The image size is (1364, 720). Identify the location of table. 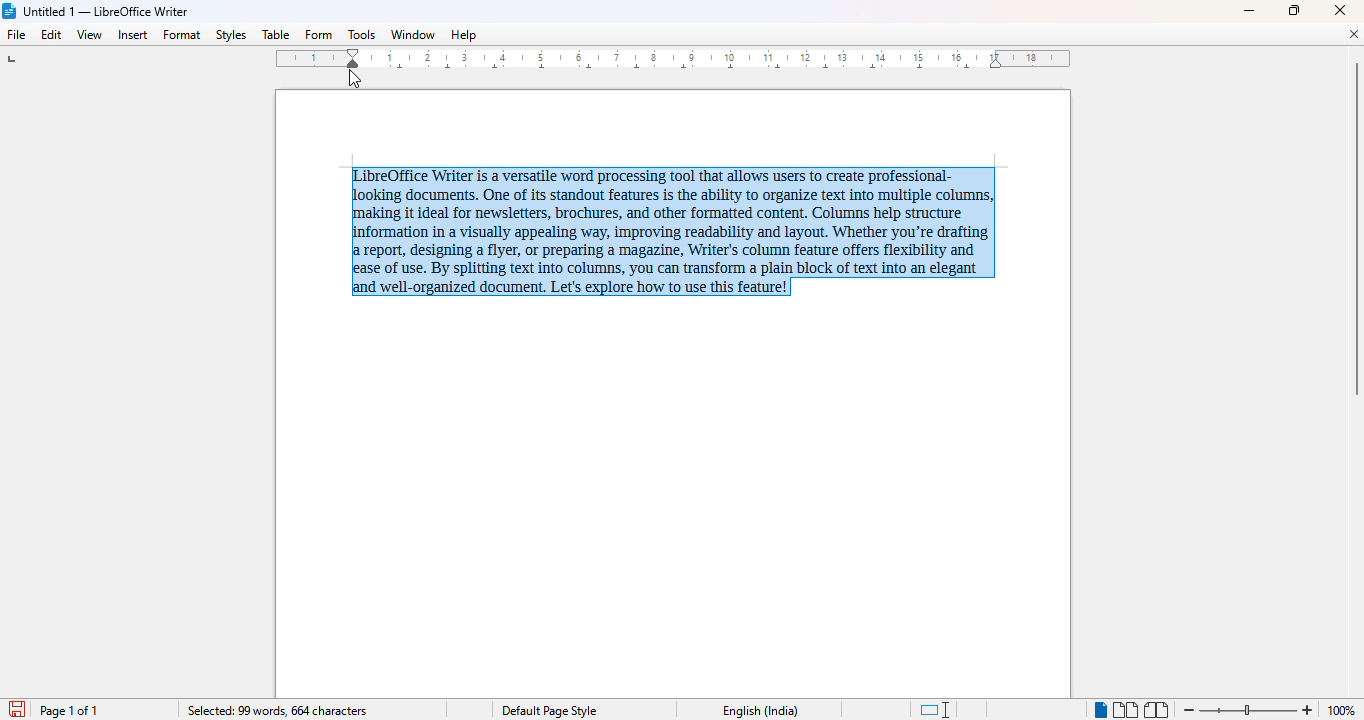
(275, 34).